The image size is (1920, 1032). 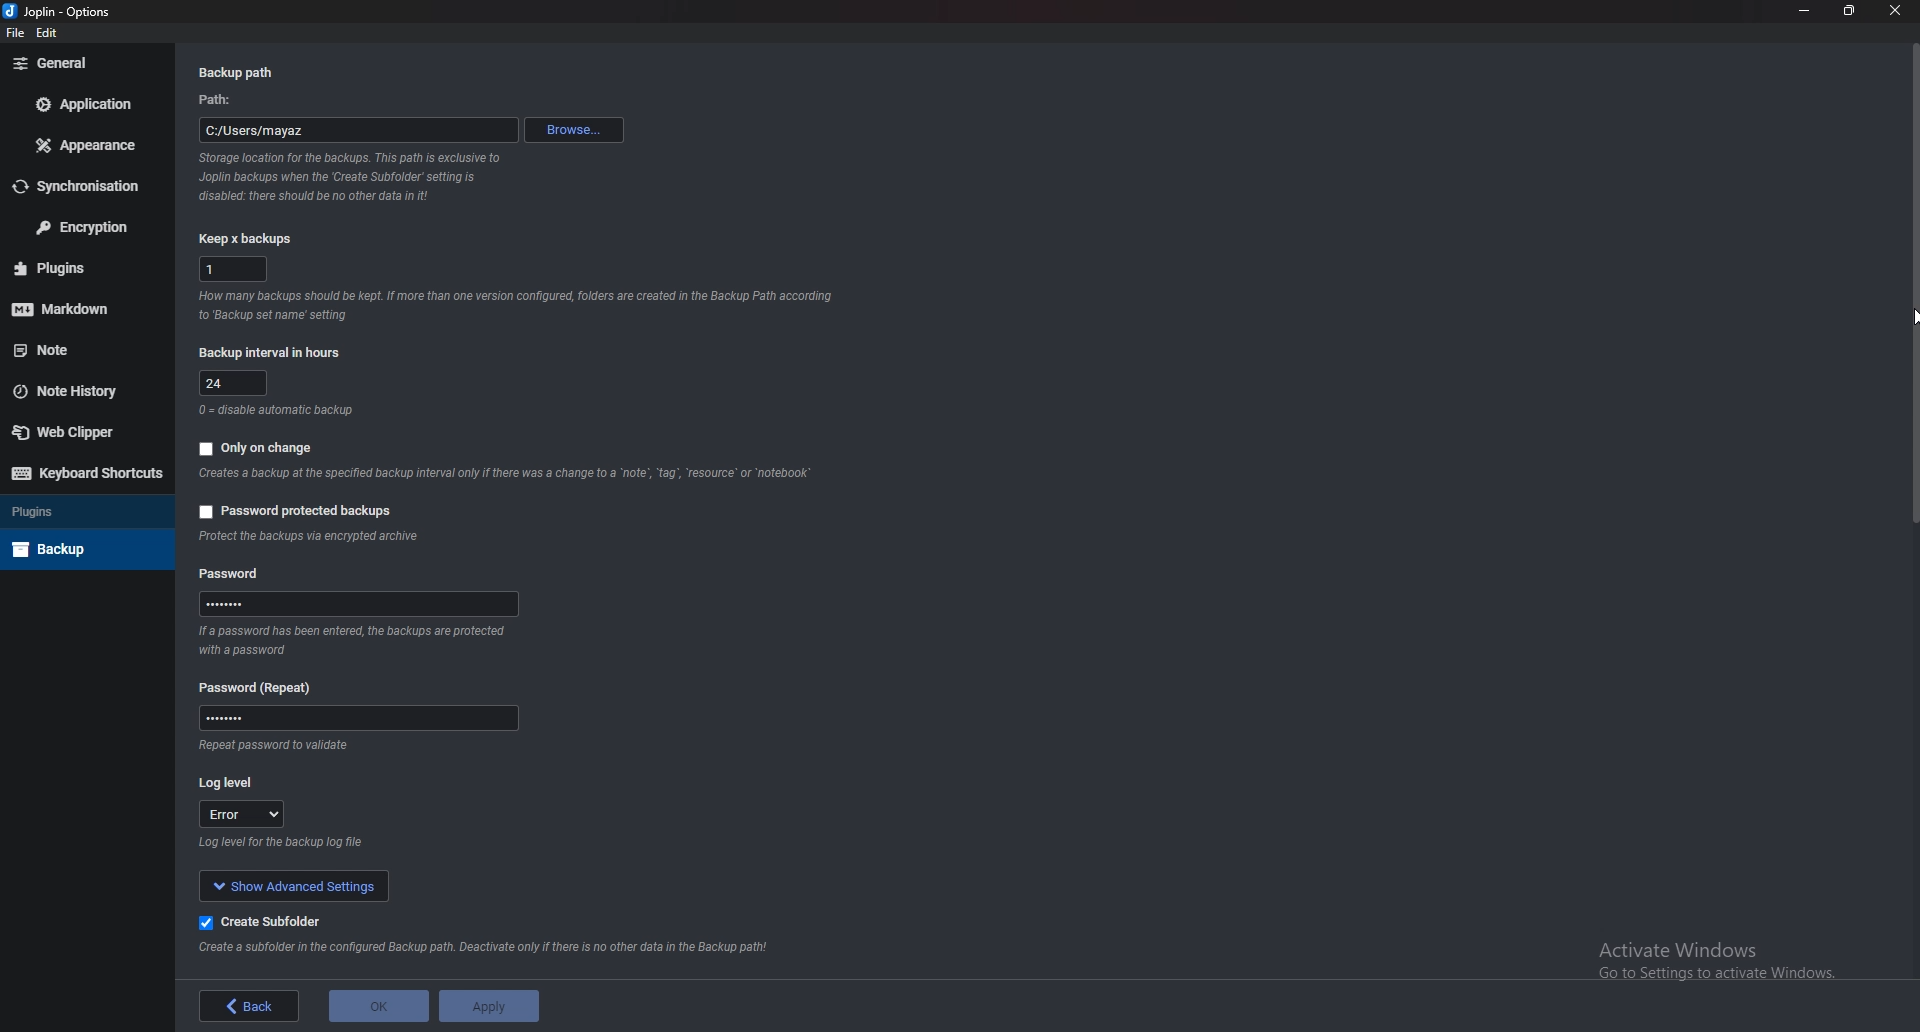 I want to click on ok, so click(x=379, y=1006).